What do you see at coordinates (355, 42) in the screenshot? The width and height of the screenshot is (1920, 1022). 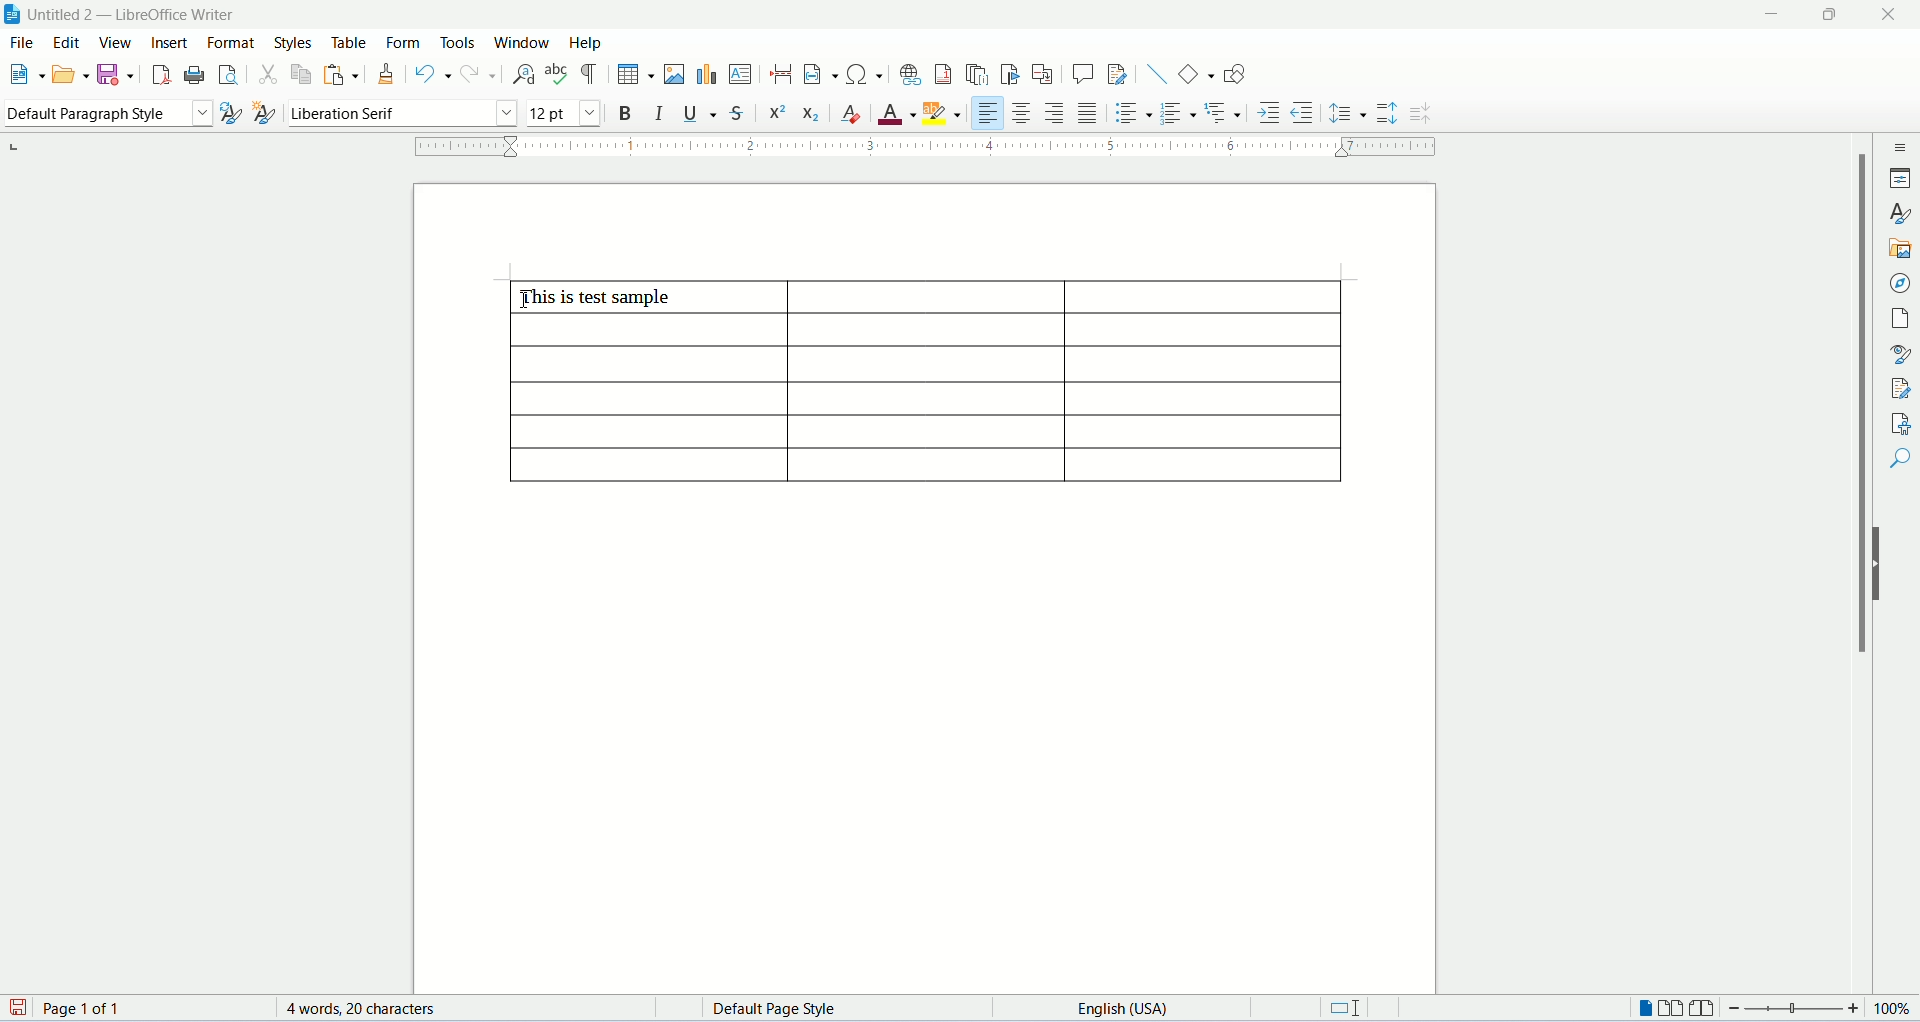 I see `table` at bounding box center [355, 42].